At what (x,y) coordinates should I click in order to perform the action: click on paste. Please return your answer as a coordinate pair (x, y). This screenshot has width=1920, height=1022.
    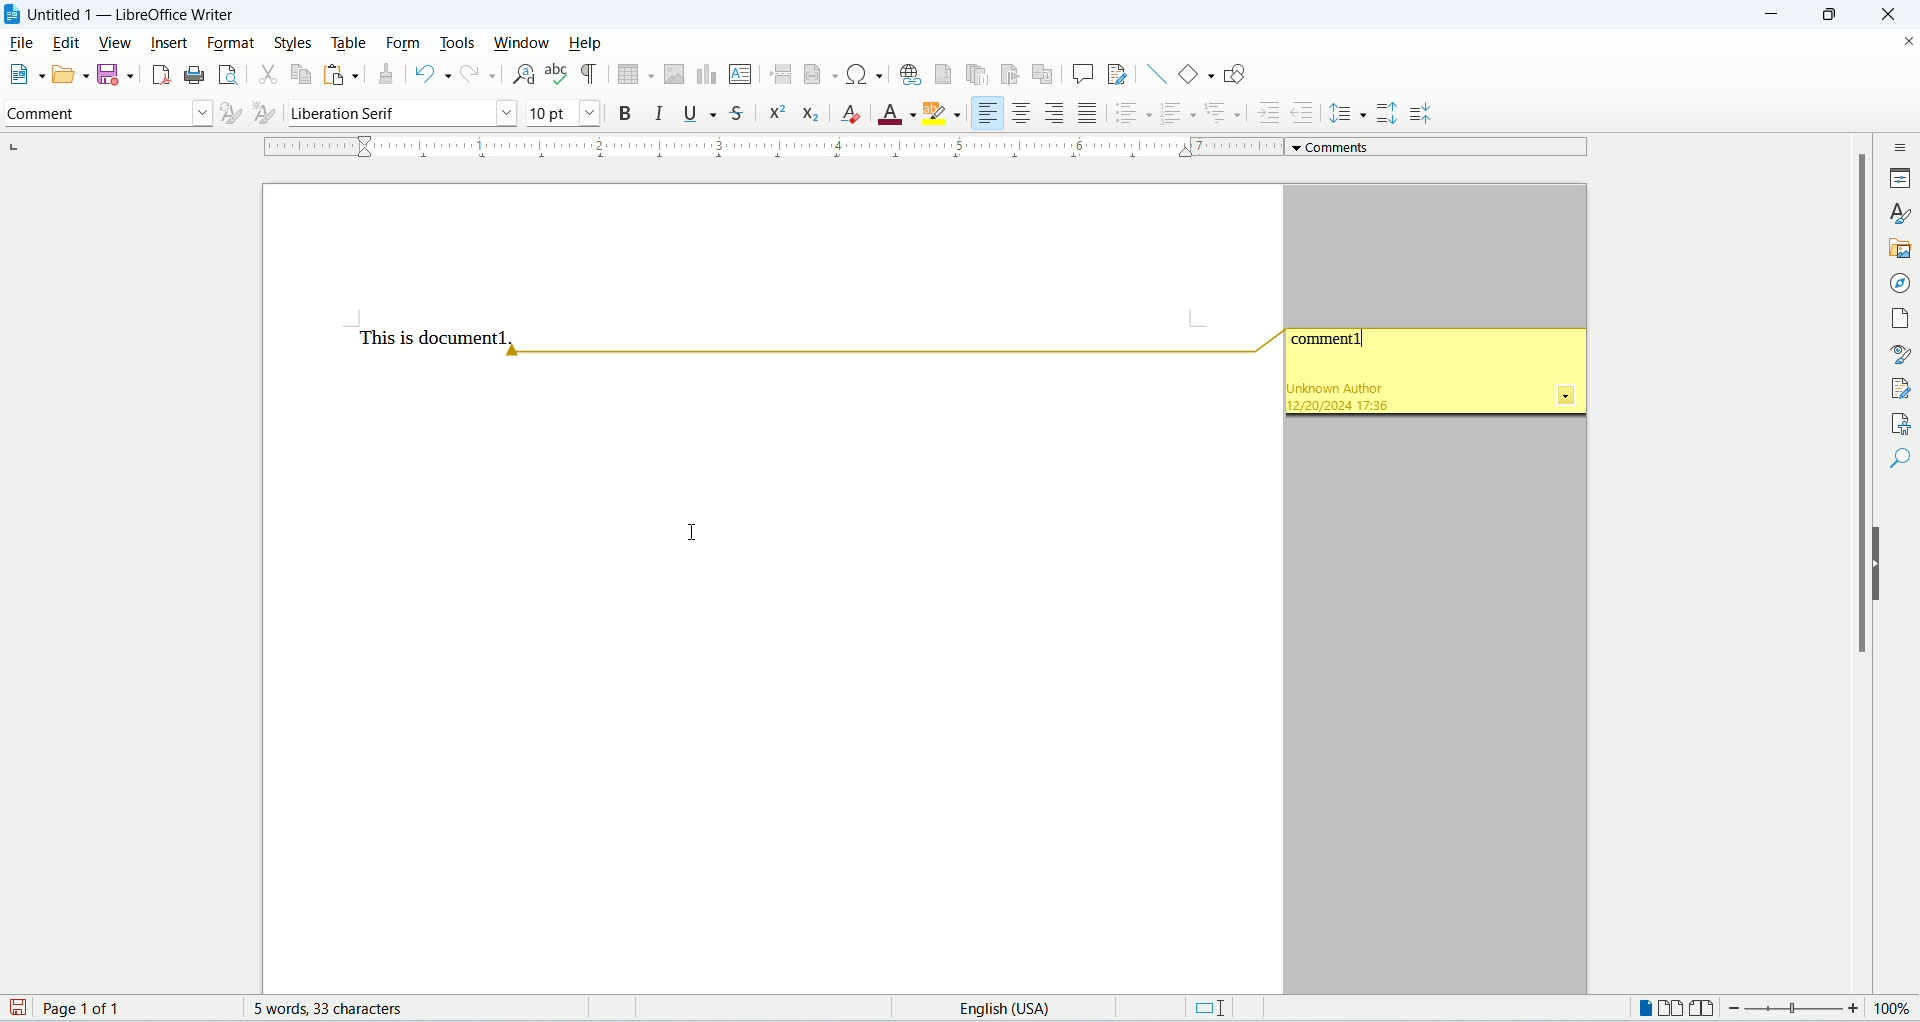
    Looking at the image, I should click on (343, 74).